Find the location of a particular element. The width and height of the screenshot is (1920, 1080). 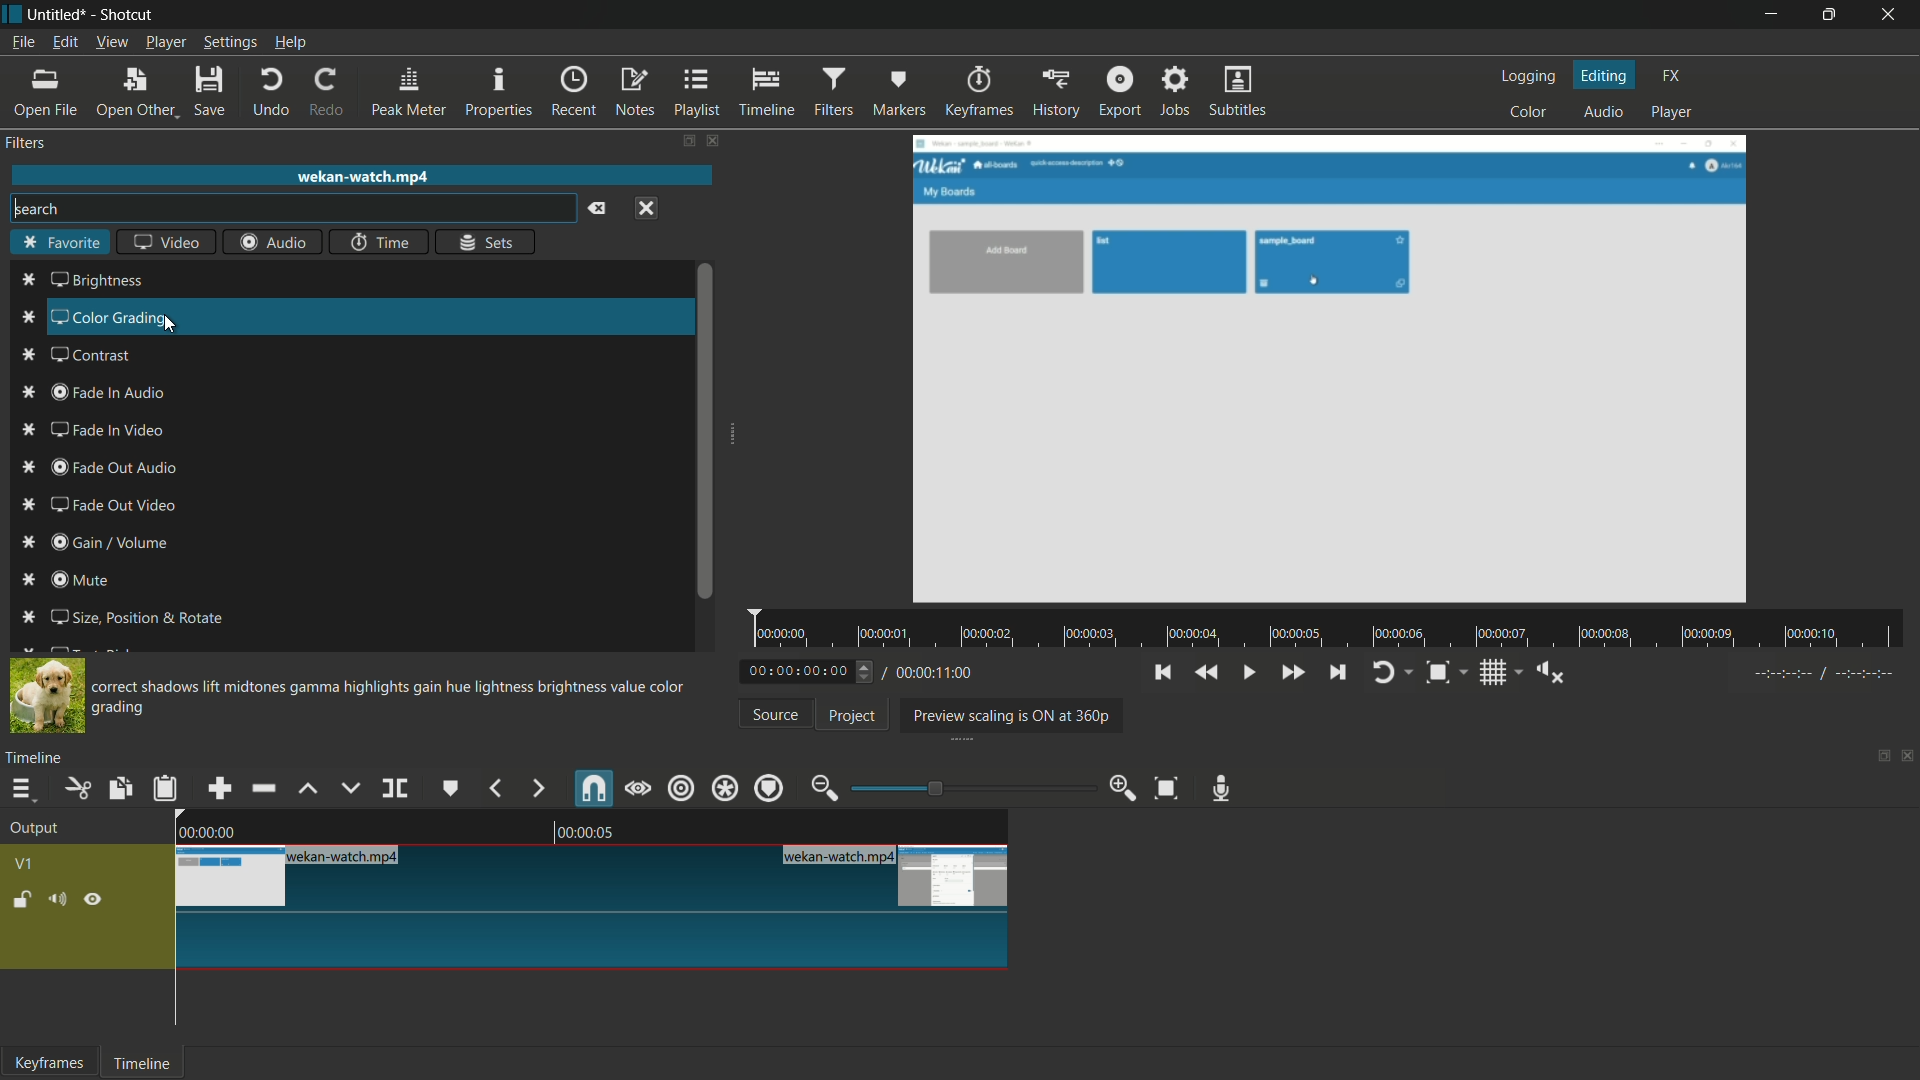

export is located at coordinates (1121, 93).